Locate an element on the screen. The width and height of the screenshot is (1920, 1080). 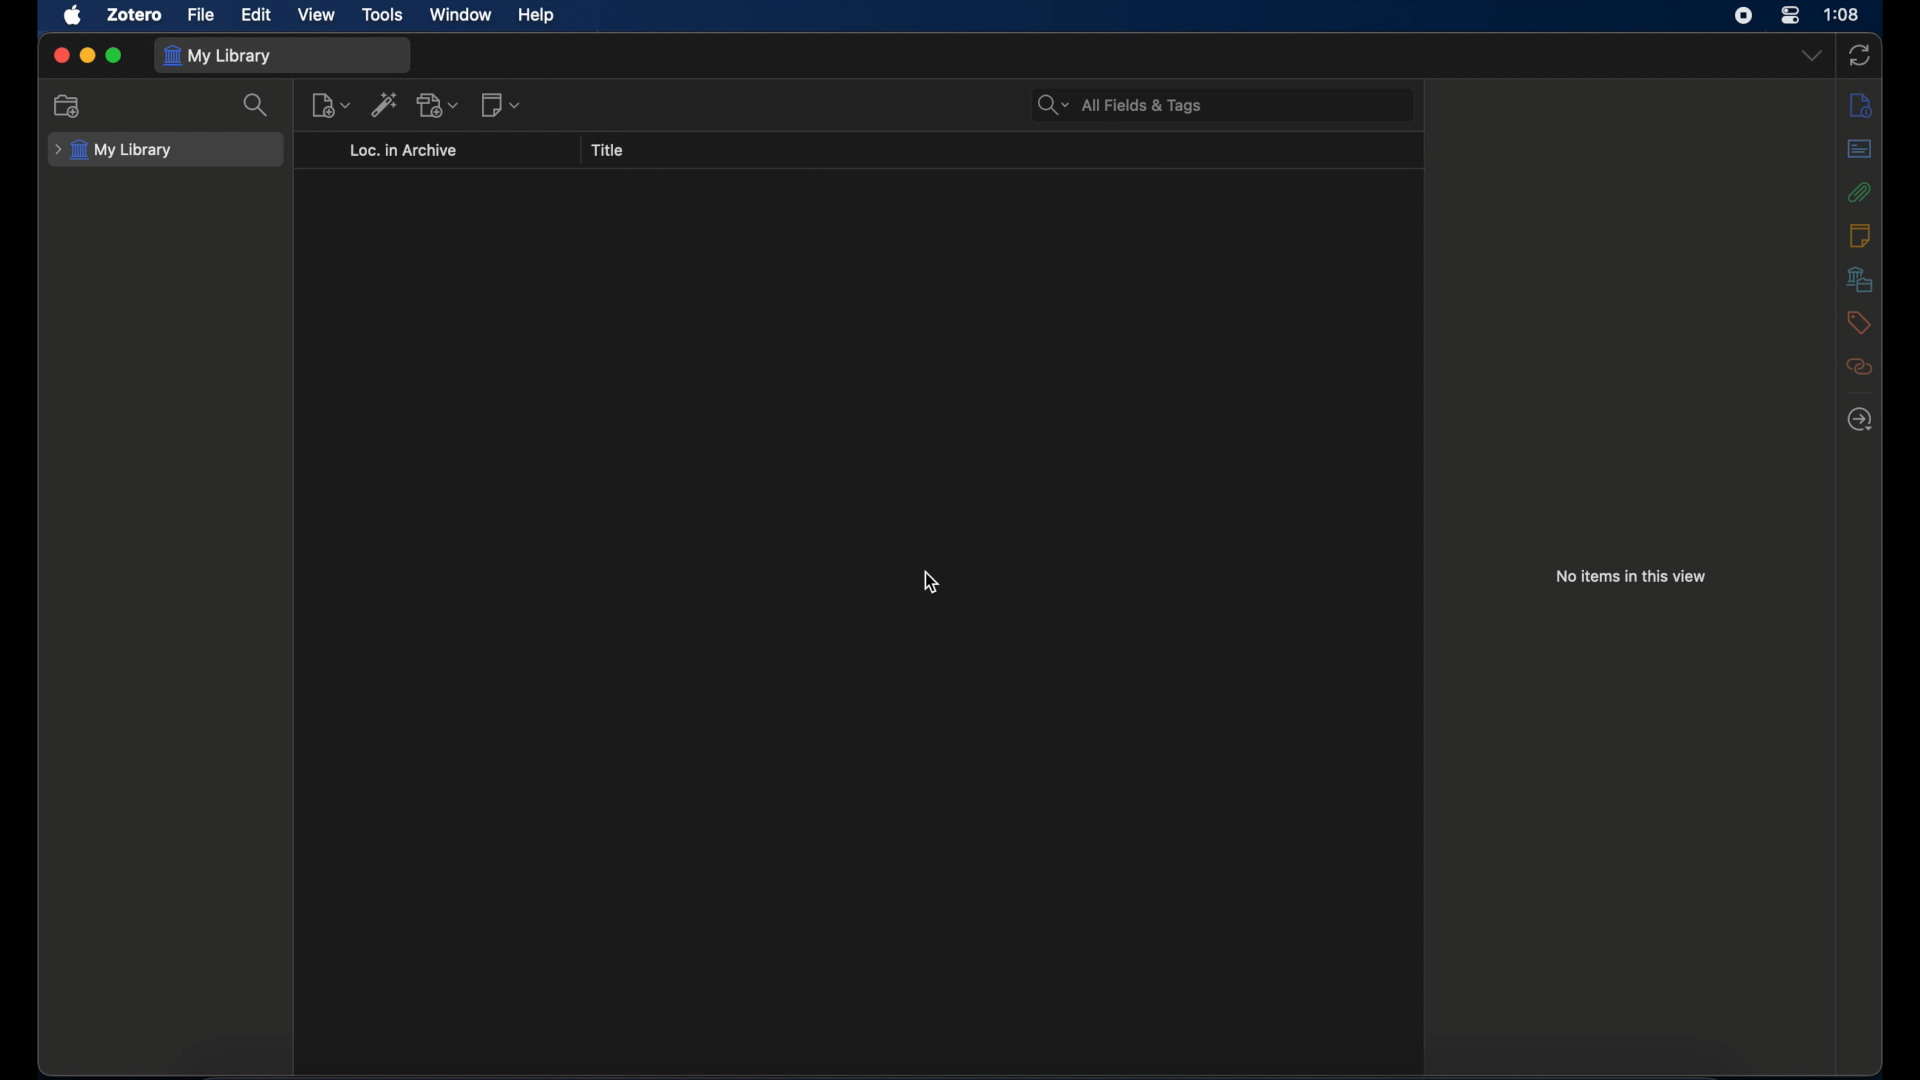
my library is located at coordinates (220, 56).